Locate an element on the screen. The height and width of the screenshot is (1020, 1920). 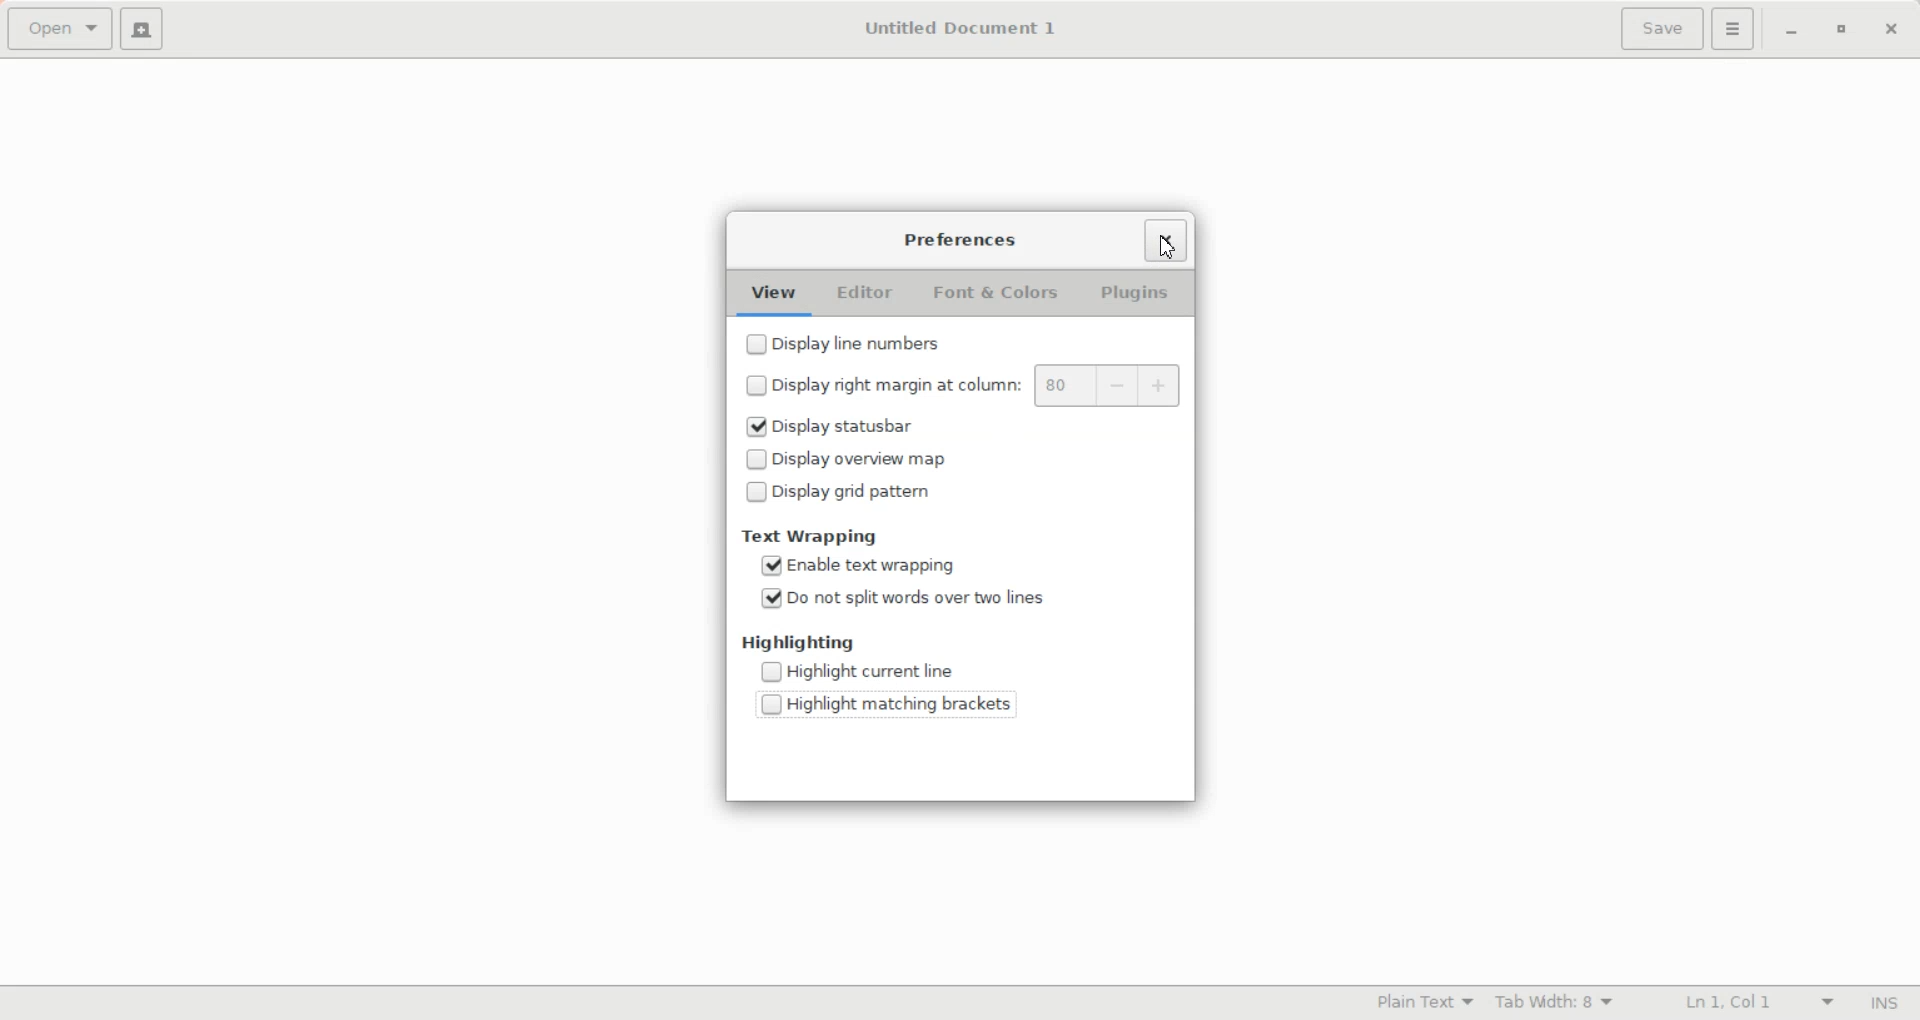
Untitled Document 1 is located at coordinates (960, 28).